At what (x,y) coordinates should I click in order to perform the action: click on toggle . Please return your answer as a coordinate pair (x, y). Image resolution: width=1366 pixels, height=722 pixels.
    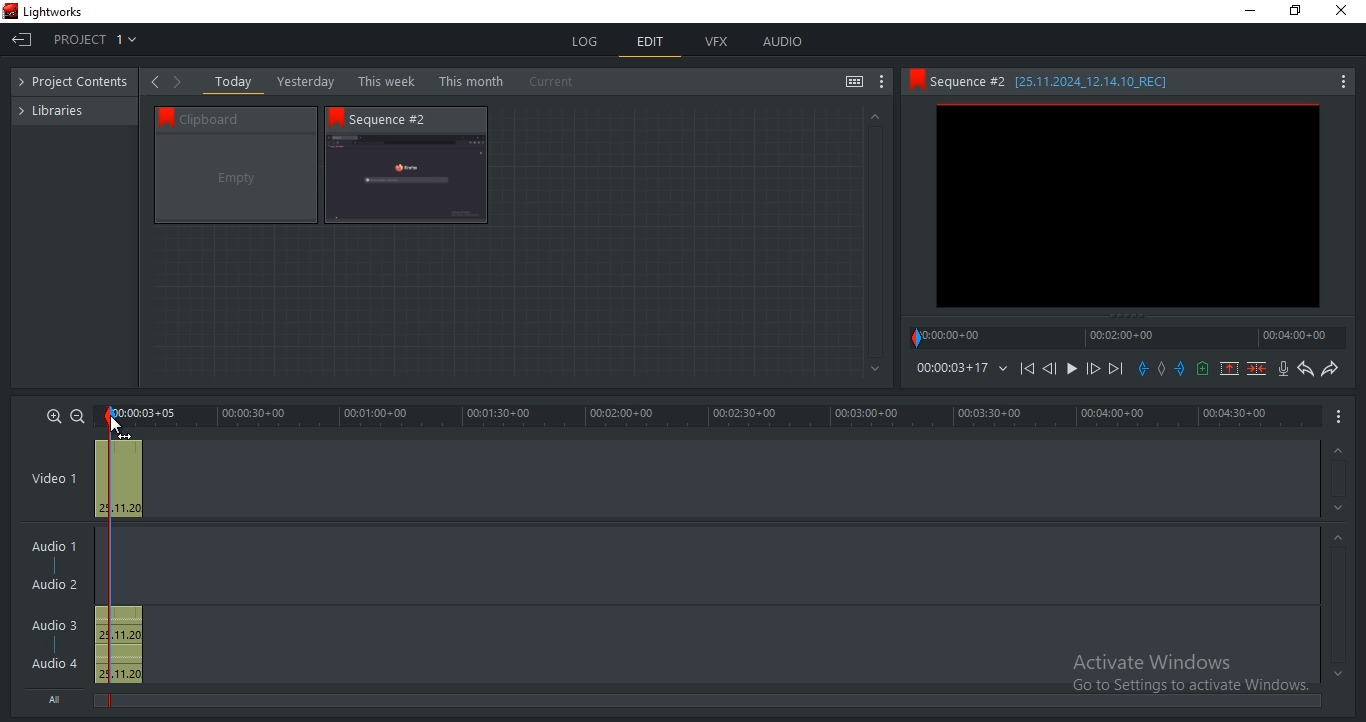
    Looking at the image, I should click on (854, 83).